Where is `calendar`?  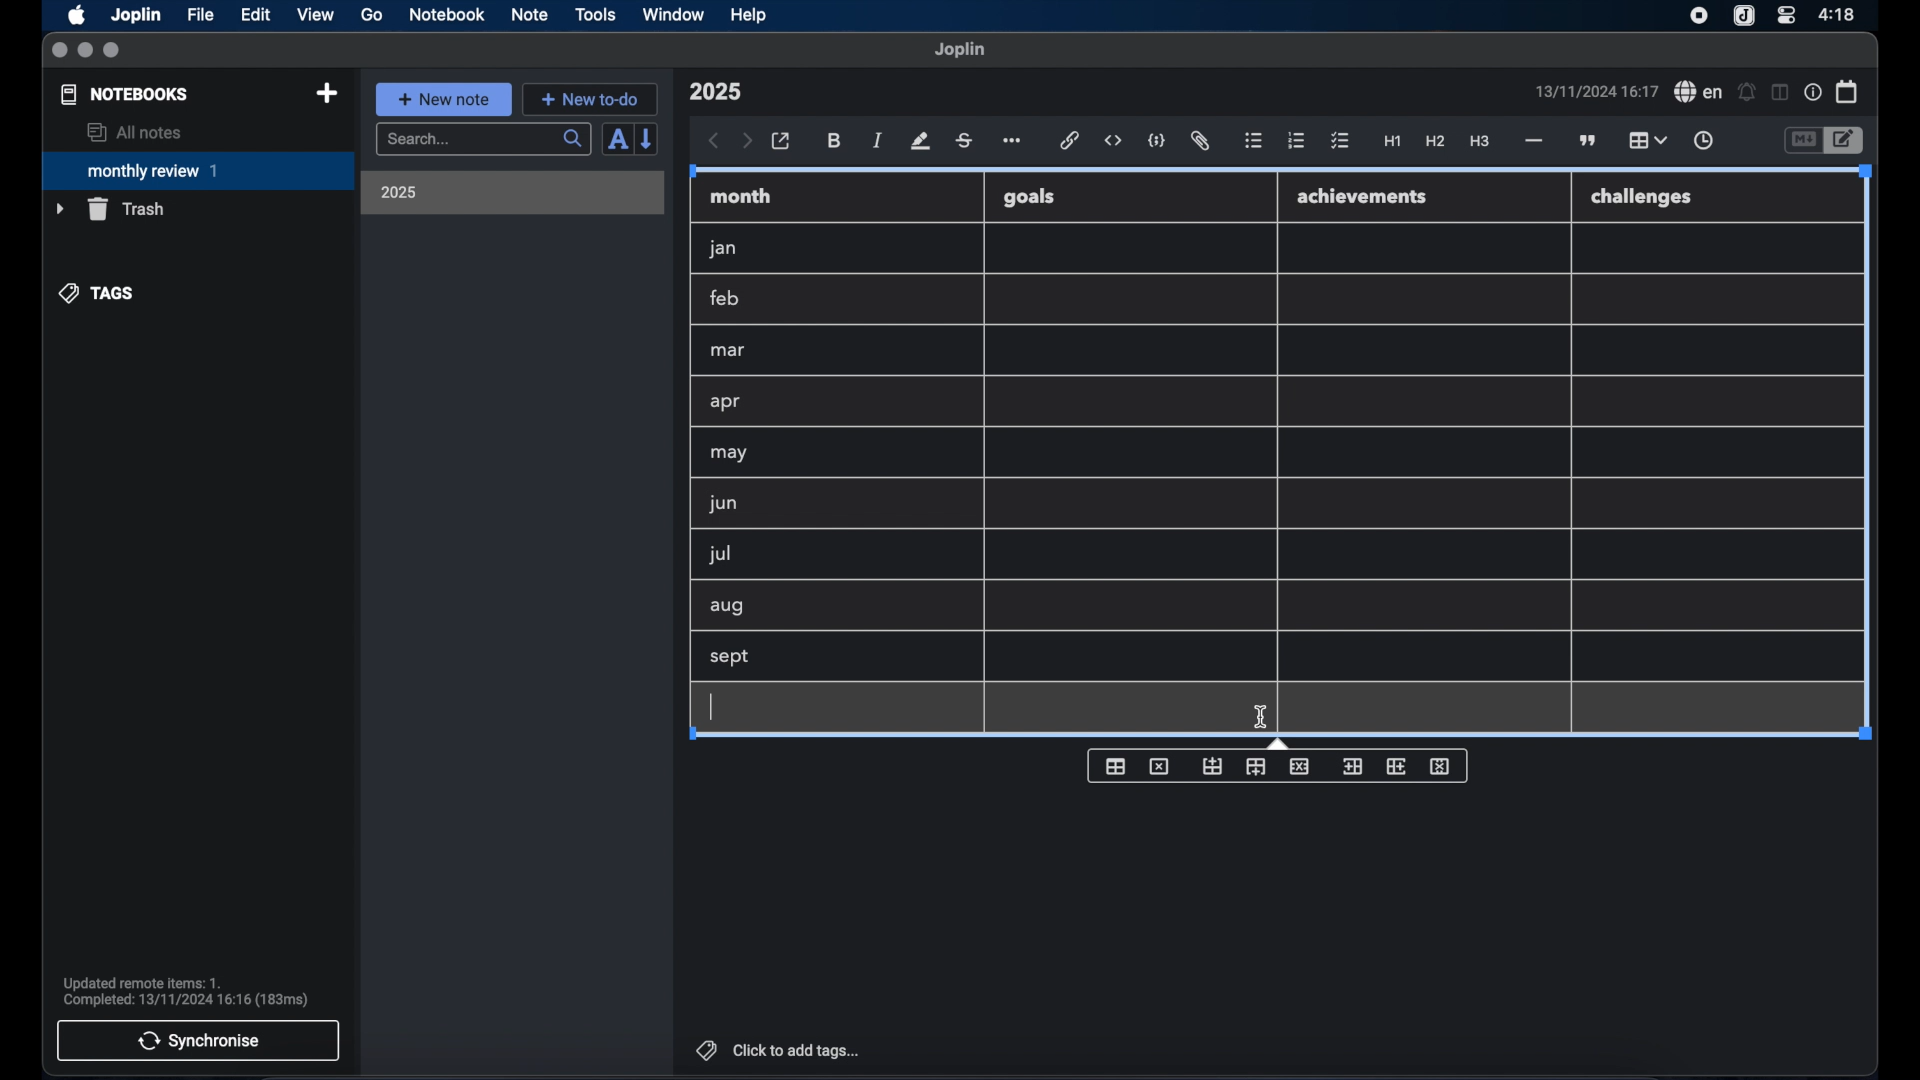
calendar is located at coordinates (1848, 91).